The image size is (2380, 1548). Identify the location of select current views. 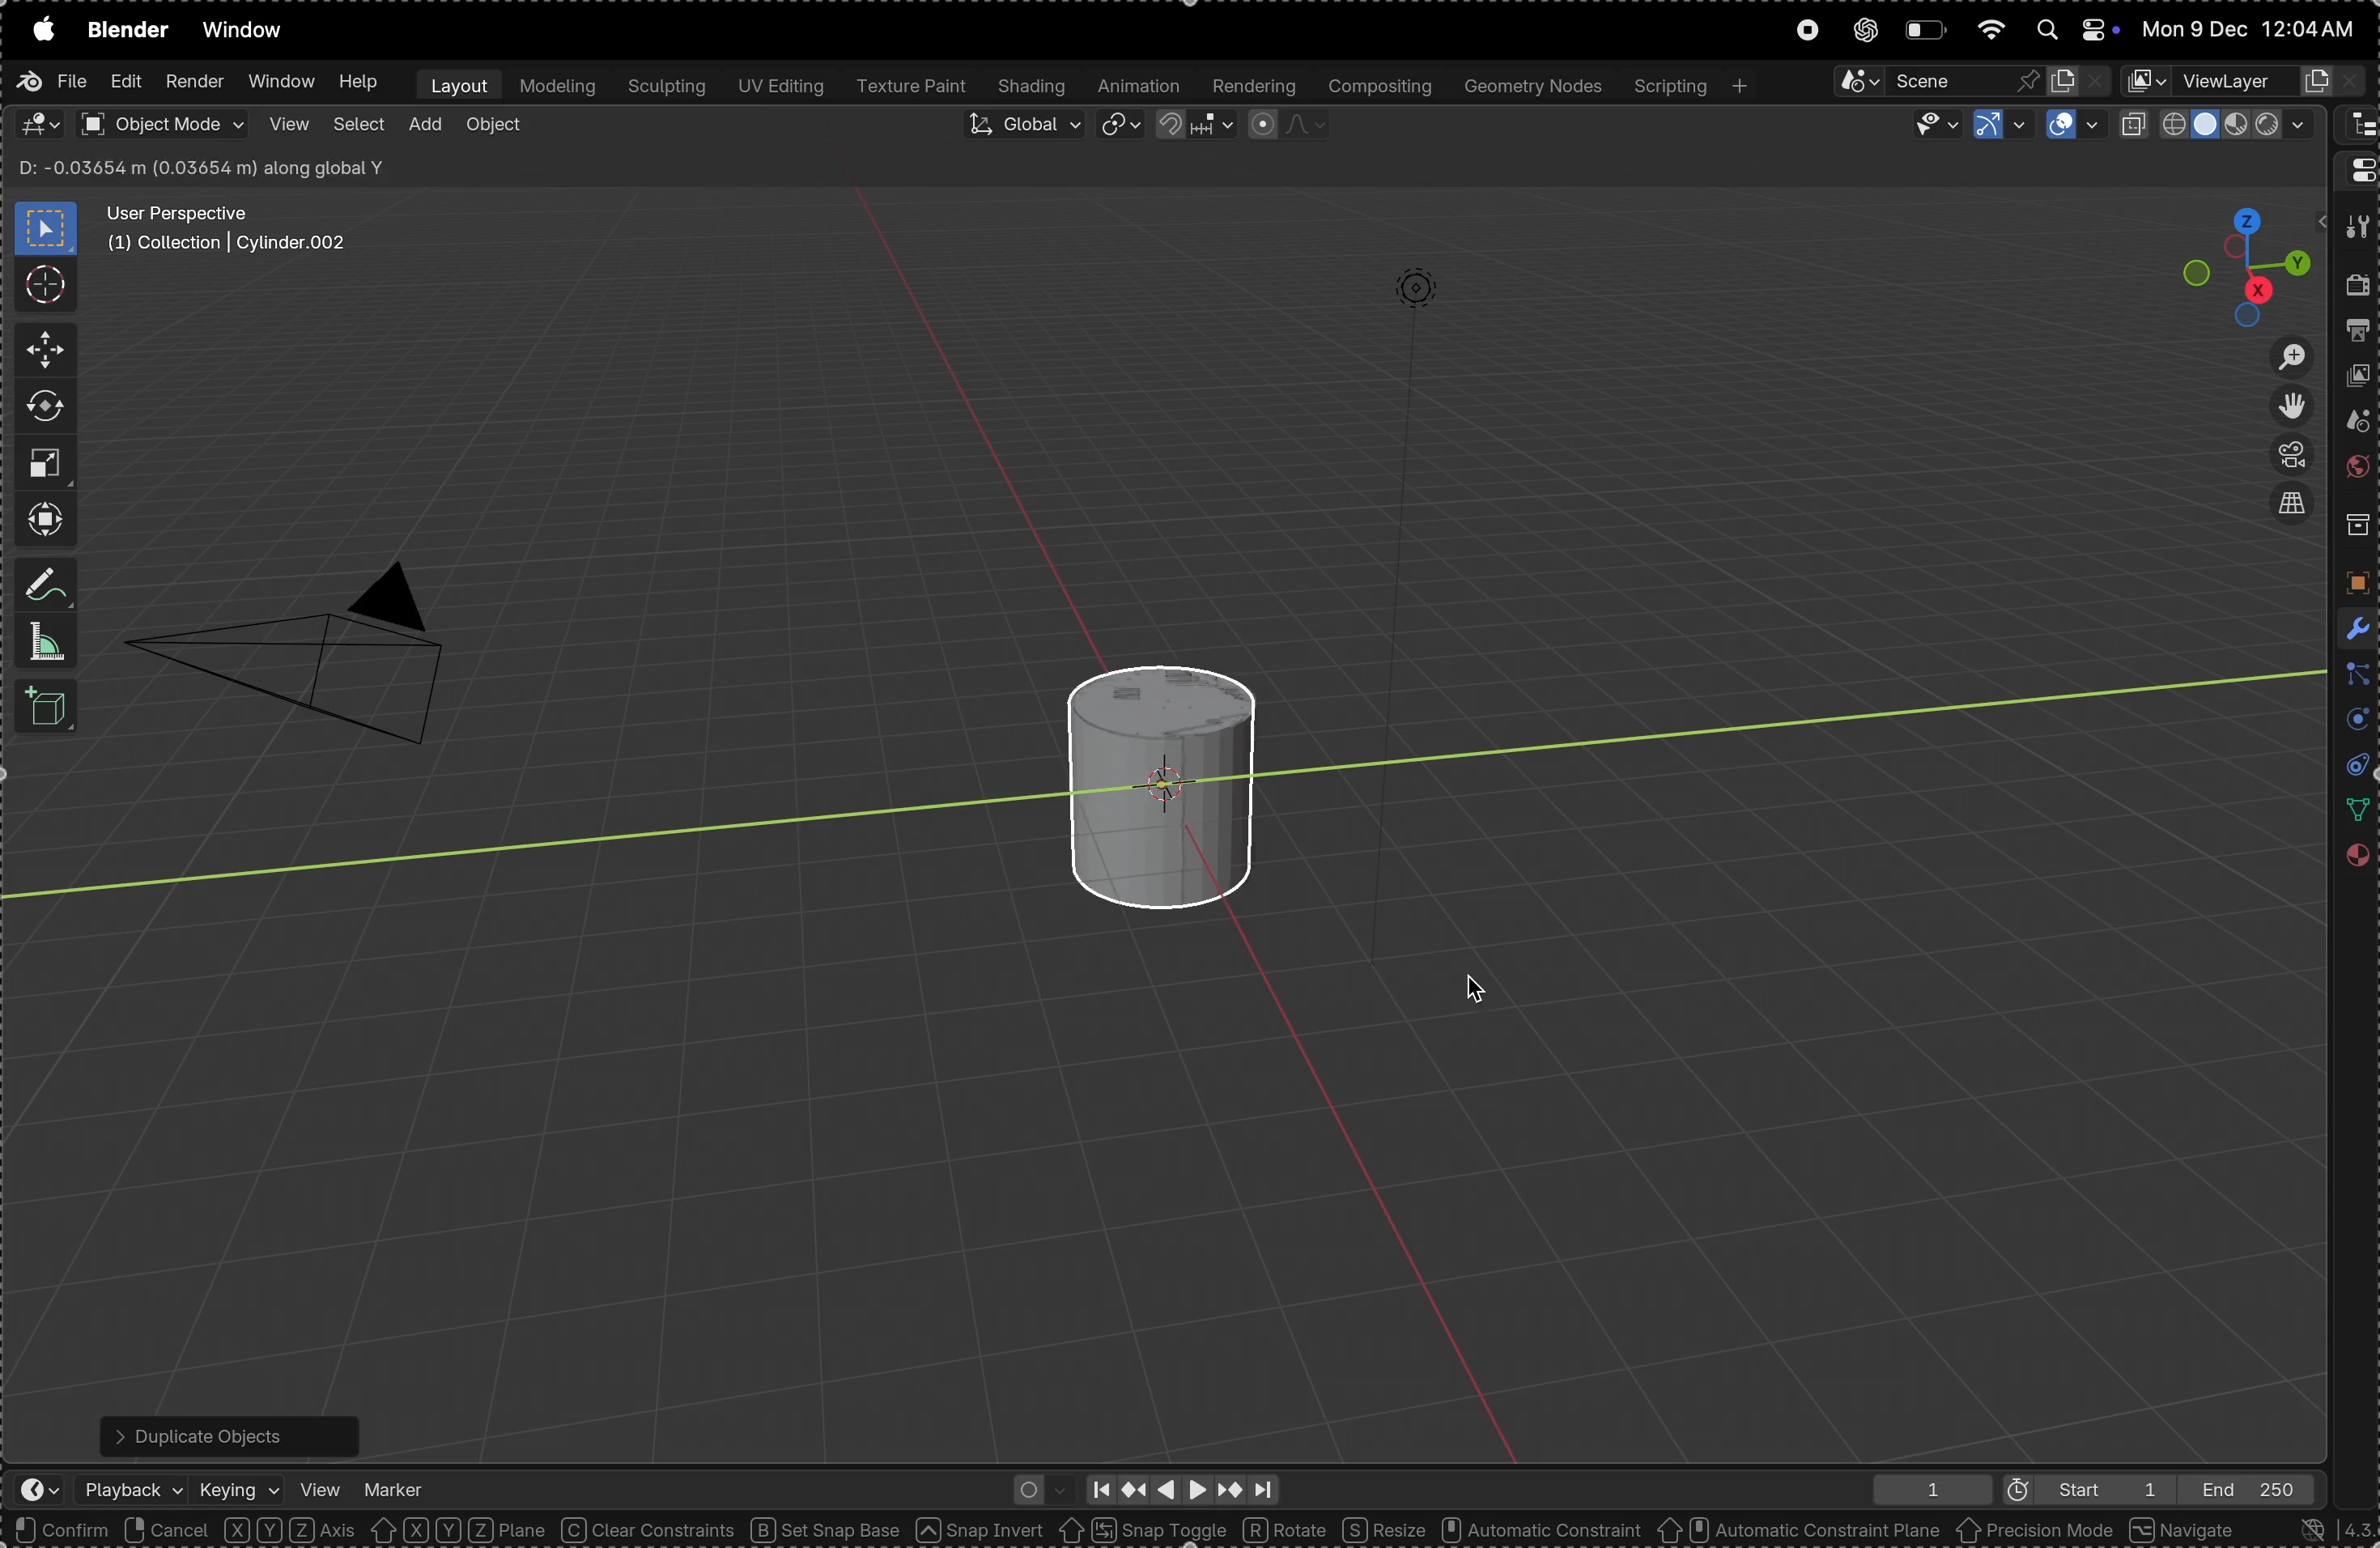
(2290, 511).